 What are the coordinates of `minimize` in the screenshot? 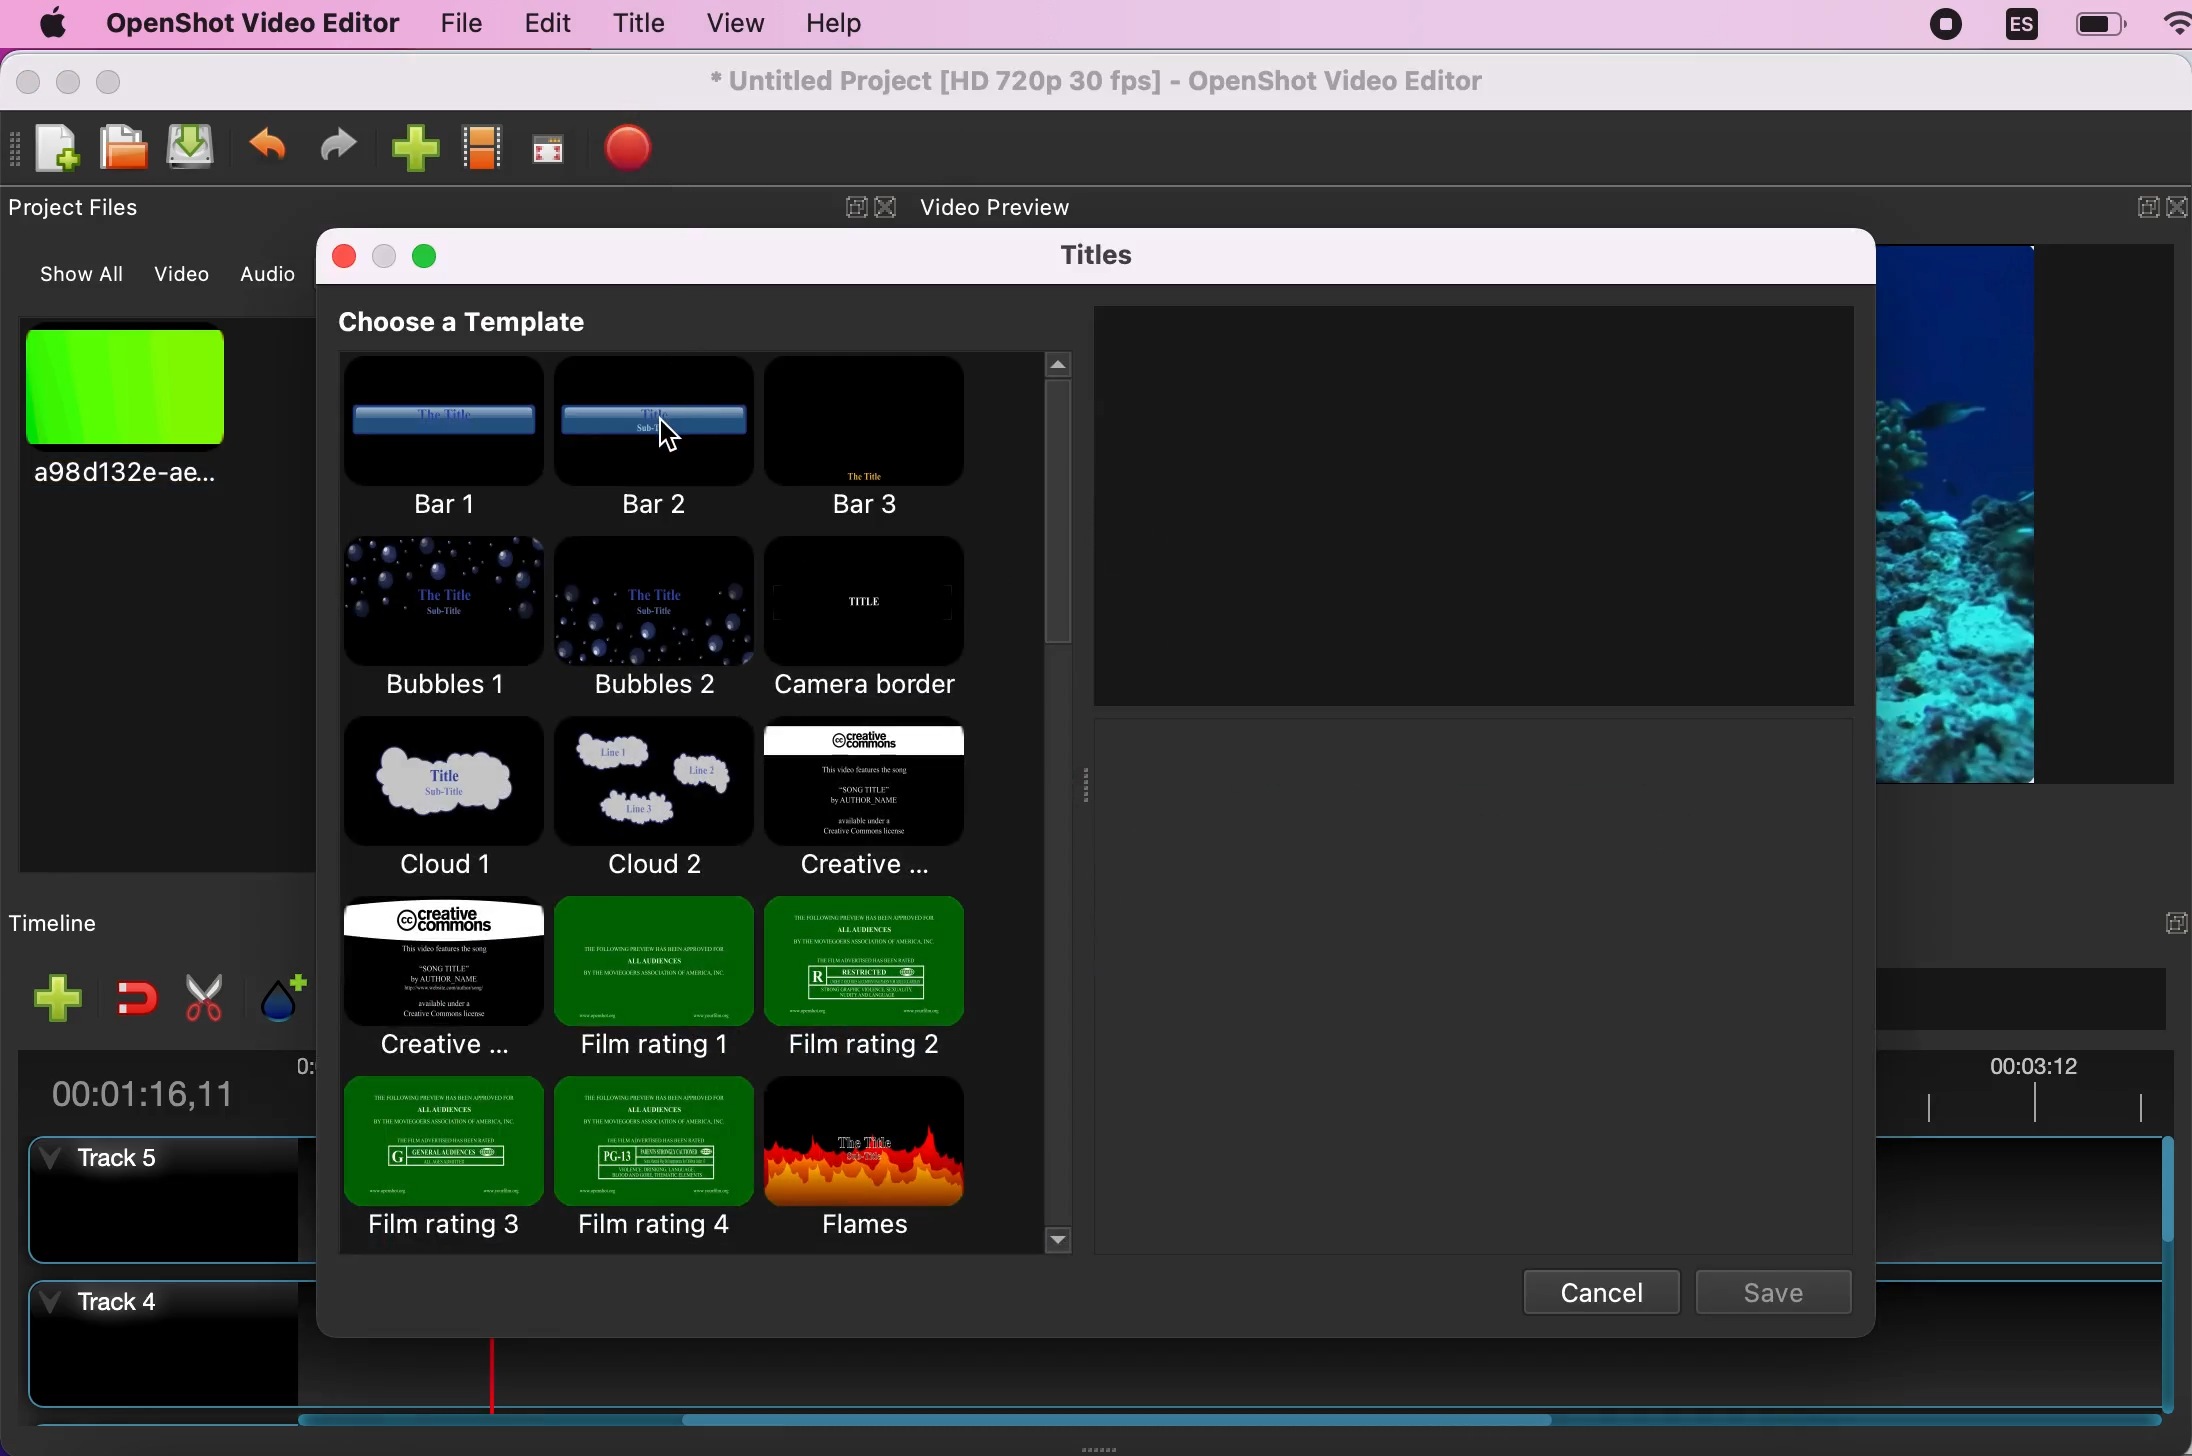 It's located at (2132, 211).